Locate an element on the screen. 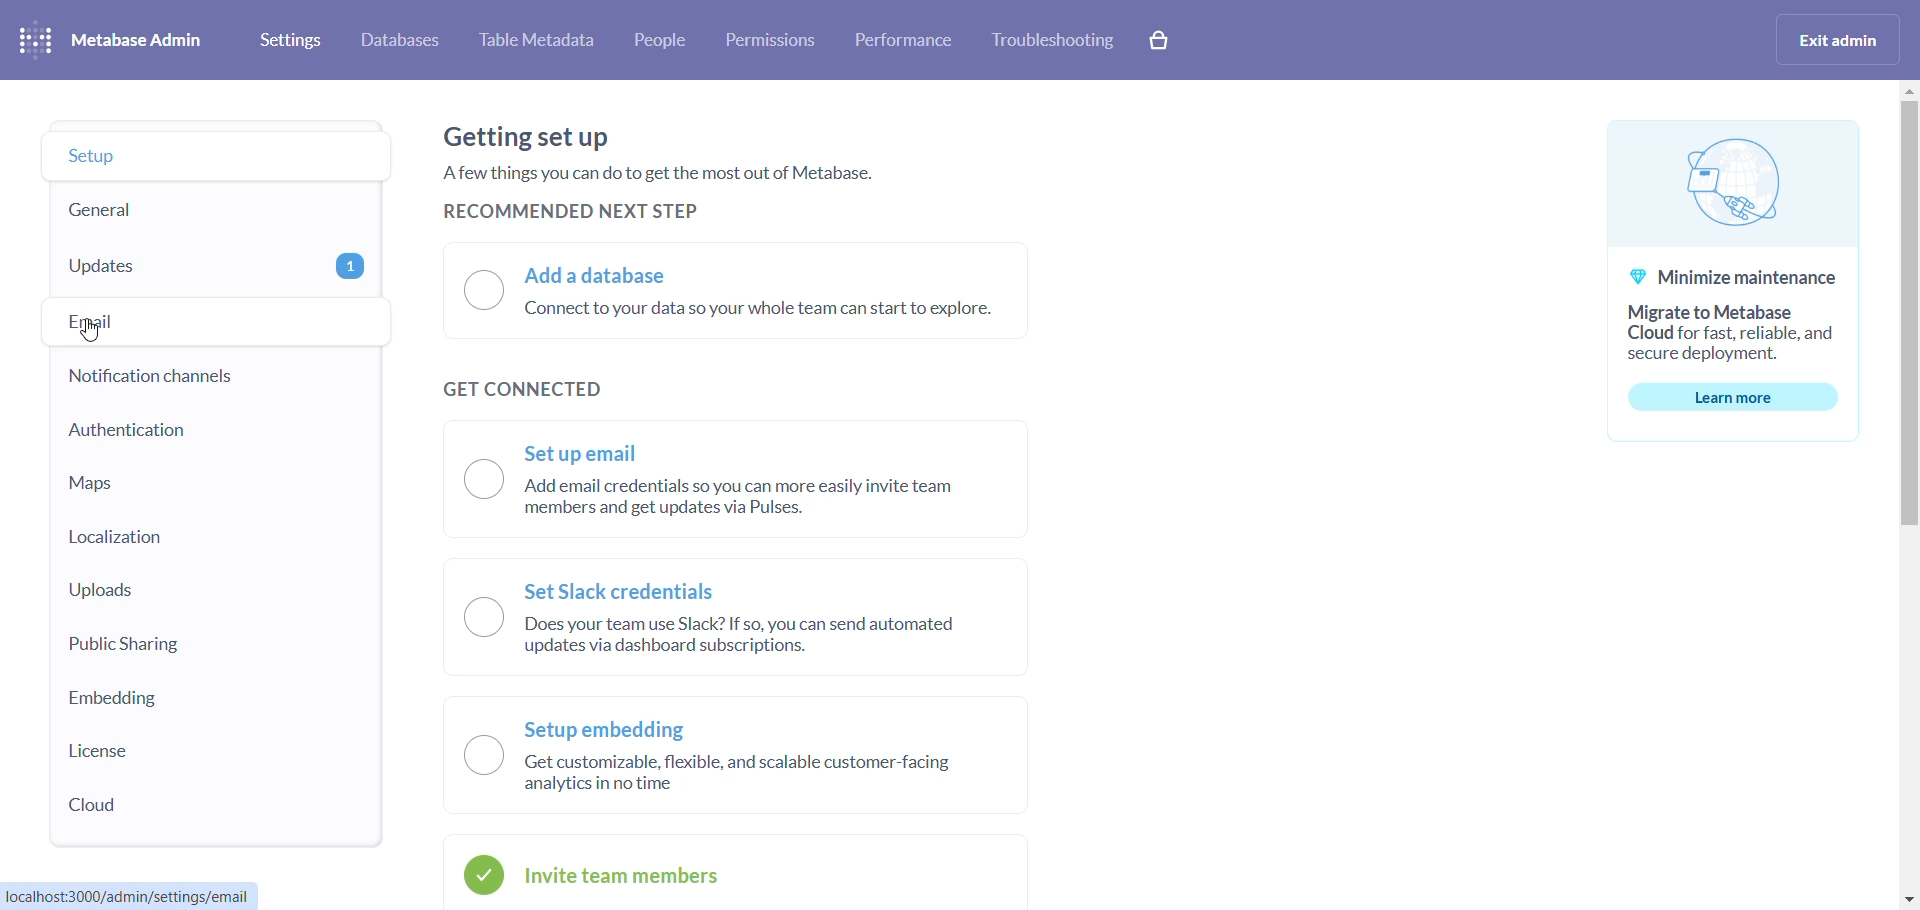 The image size is (1920, 910). move down is located at coordinates (1908, 900).